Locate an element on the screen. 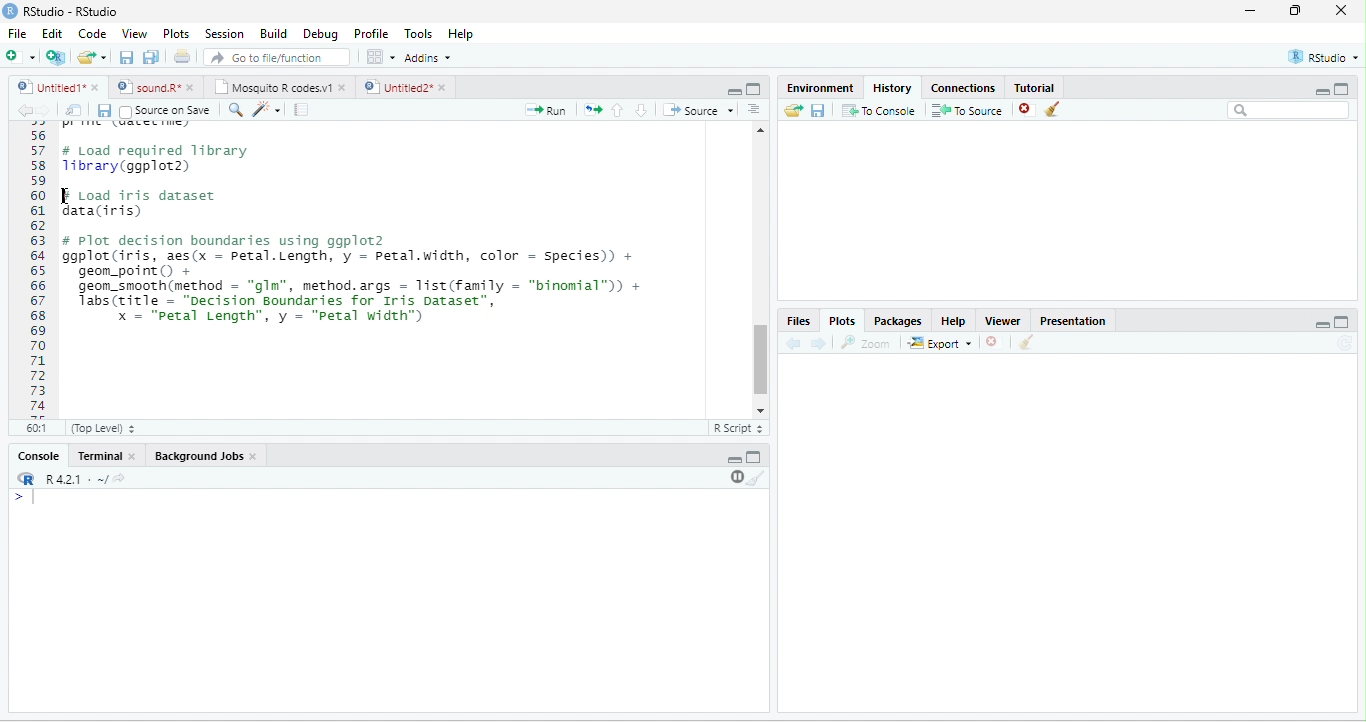 This screenshot has height=722, width=1366. maximize is located at coordinates (1342, 88).